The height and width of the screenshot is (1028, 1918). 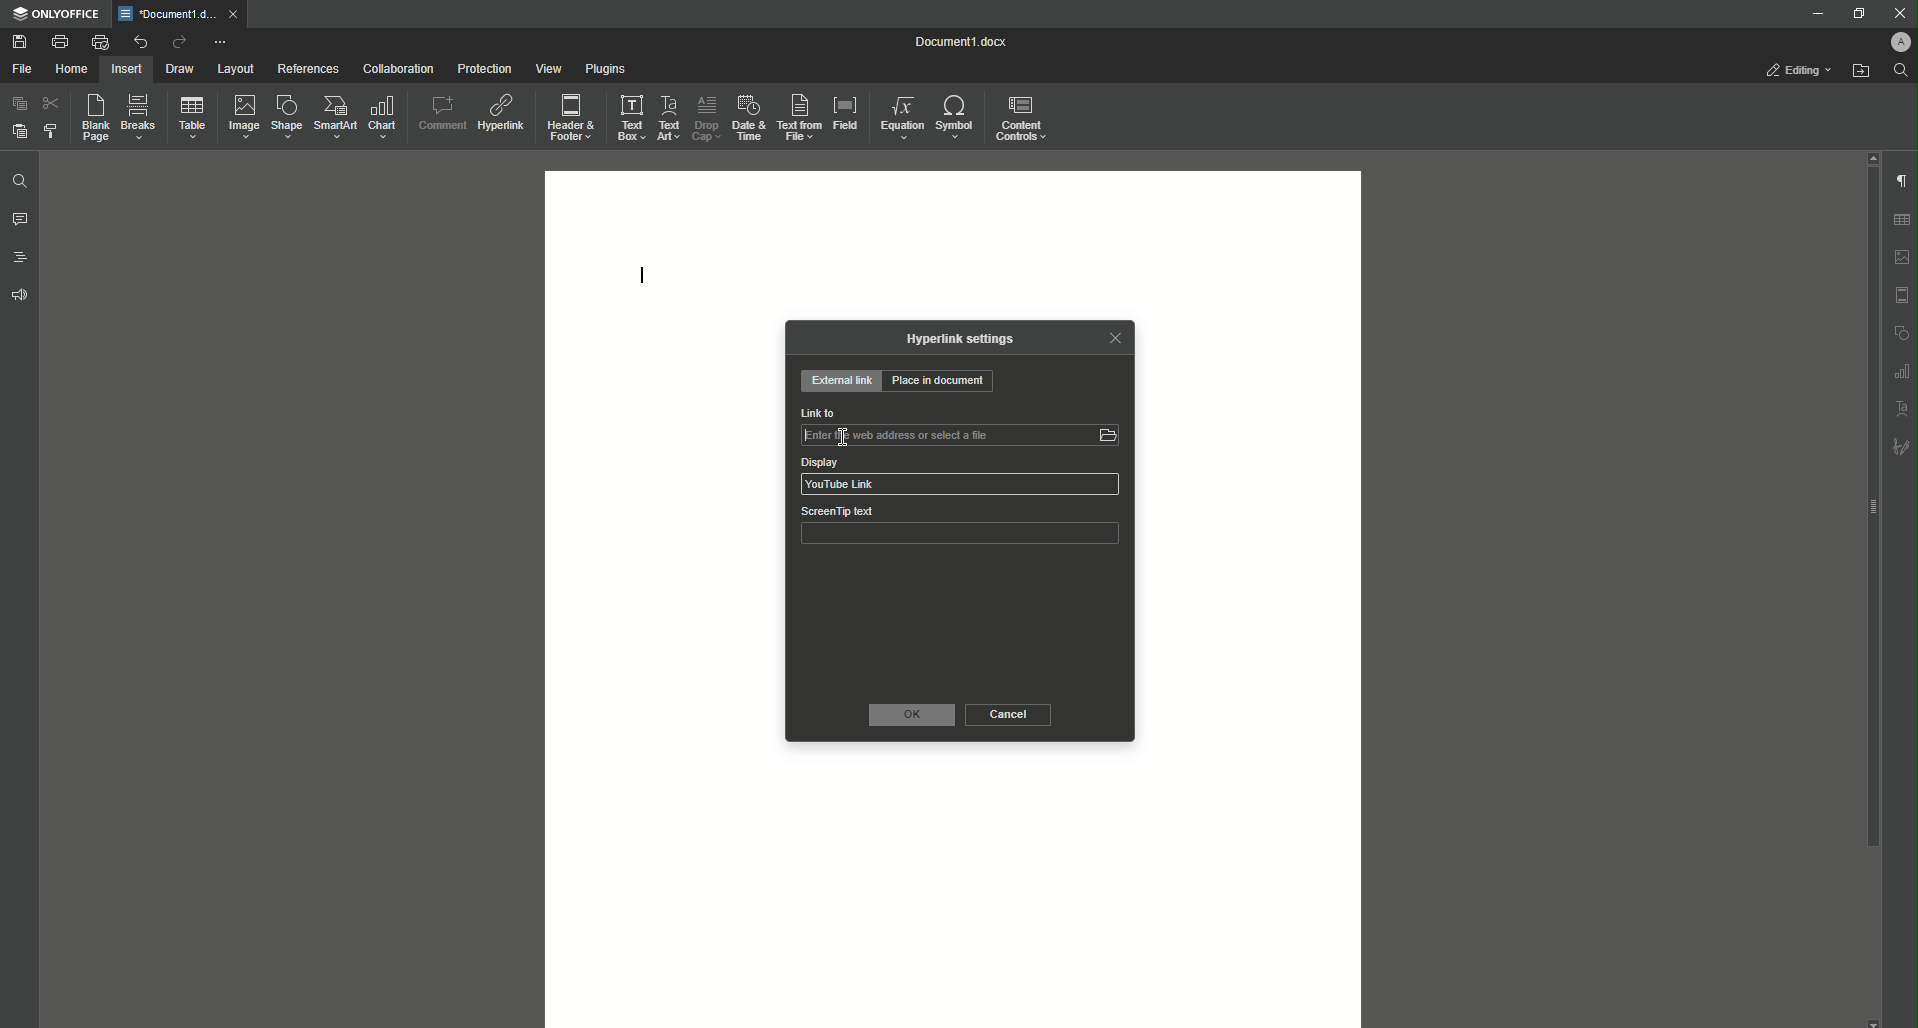 I want to click on Content Controls, so click(x=1025, y=118).